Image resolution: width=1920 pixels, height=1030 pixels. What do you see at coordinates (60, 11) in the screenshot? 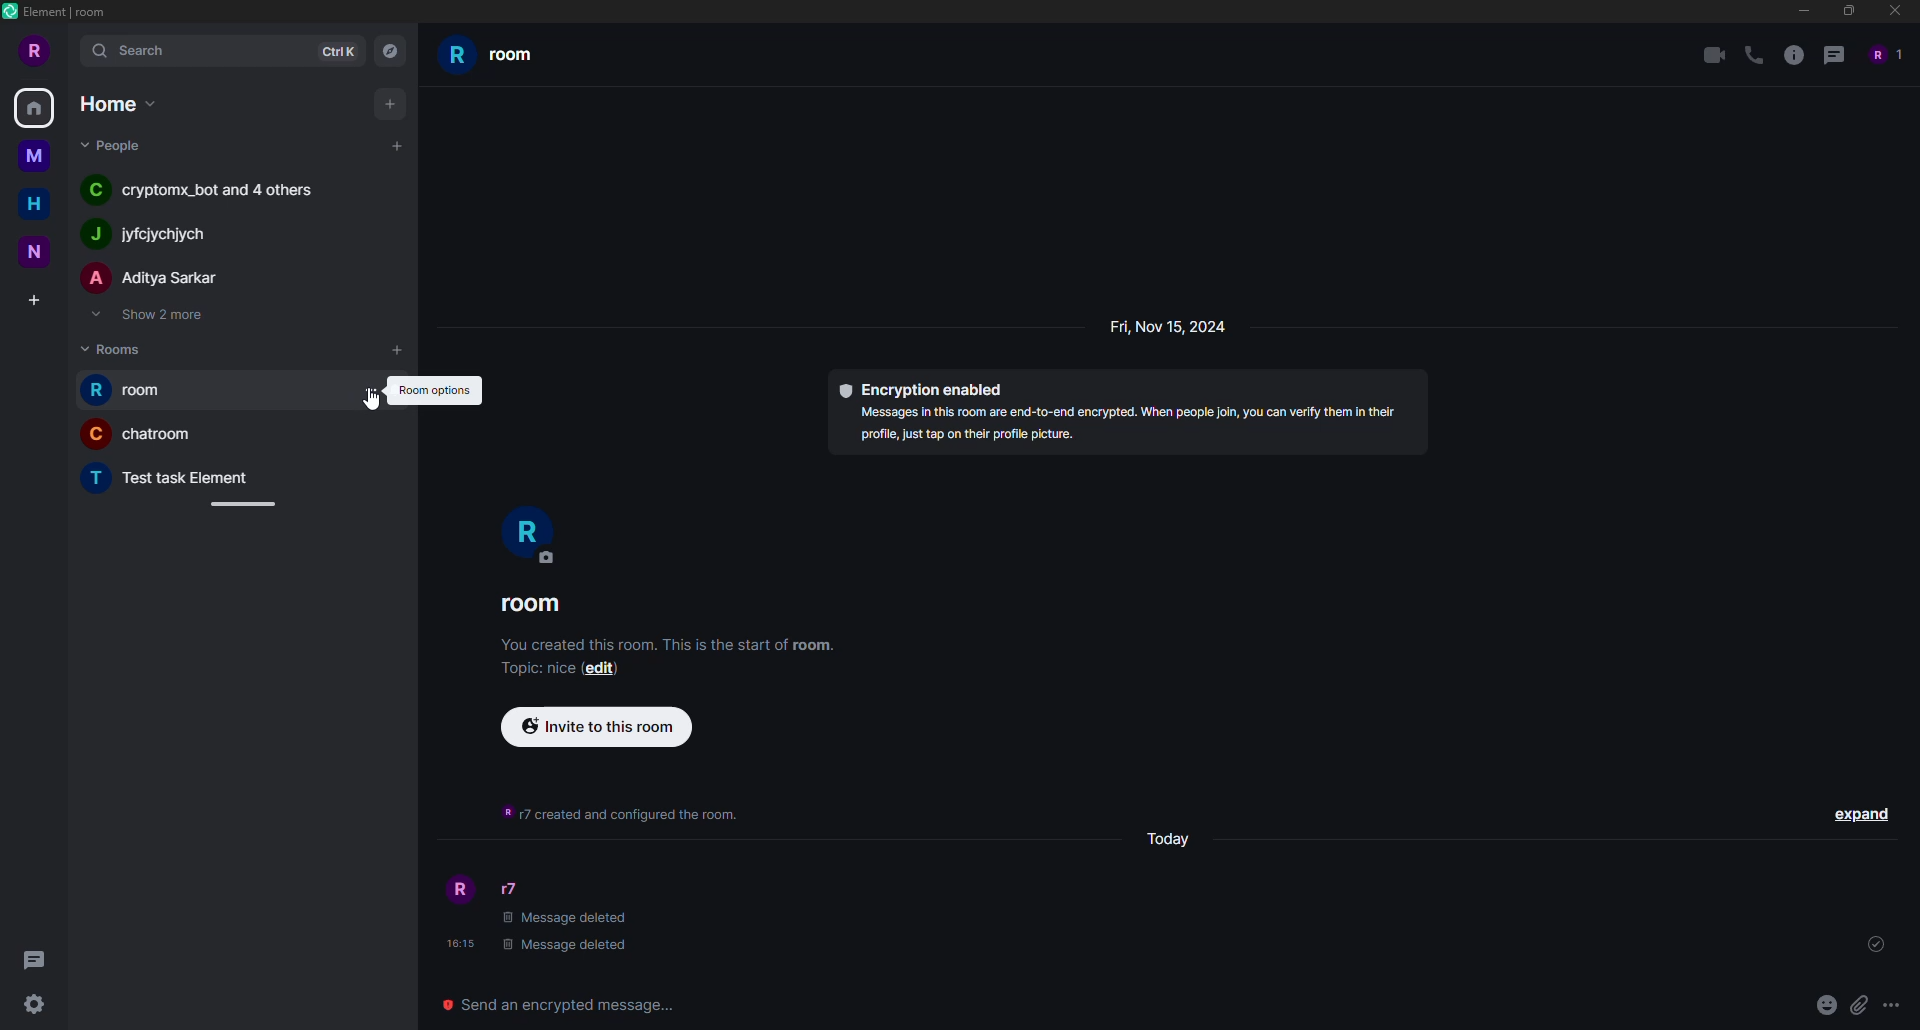
I see `element` at bounding box center [60, 11].